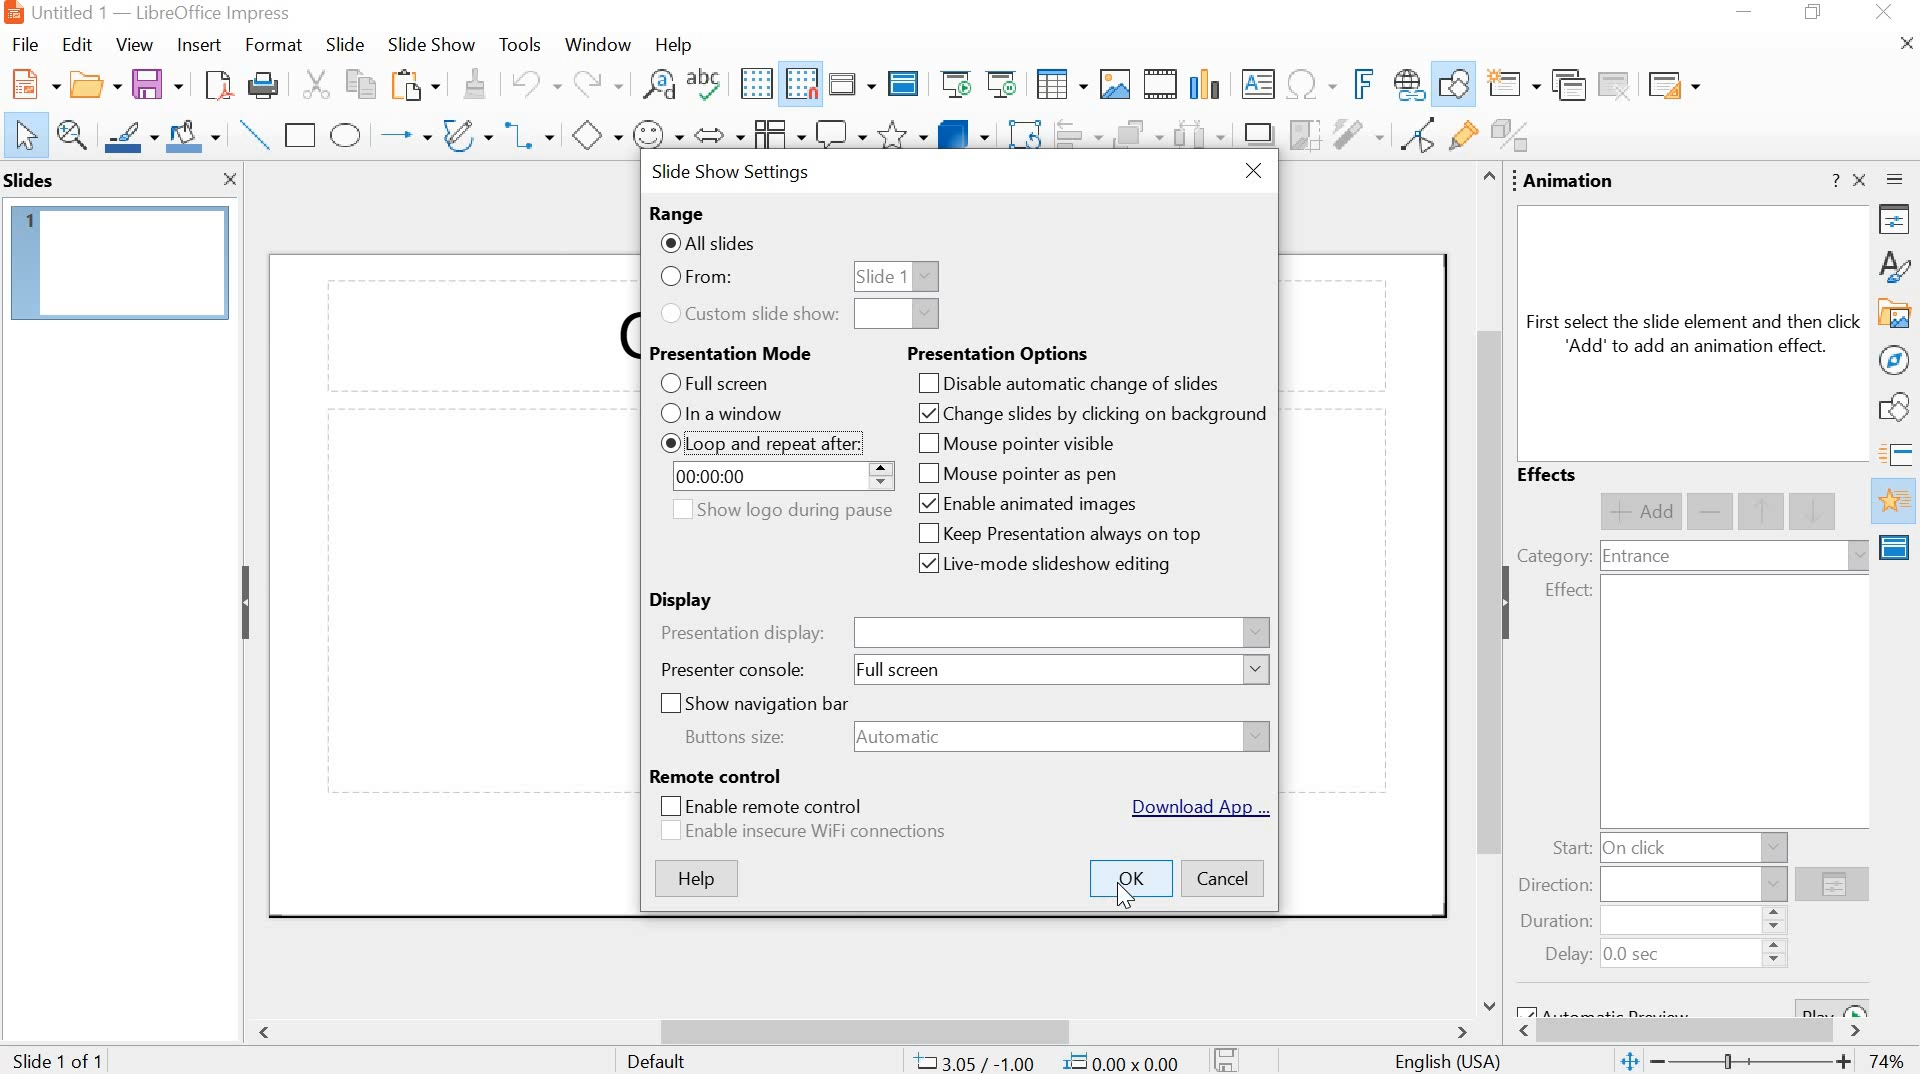  Describe the element at coordinates (717, 776) in the screenshot. I see `remote control` at that location.